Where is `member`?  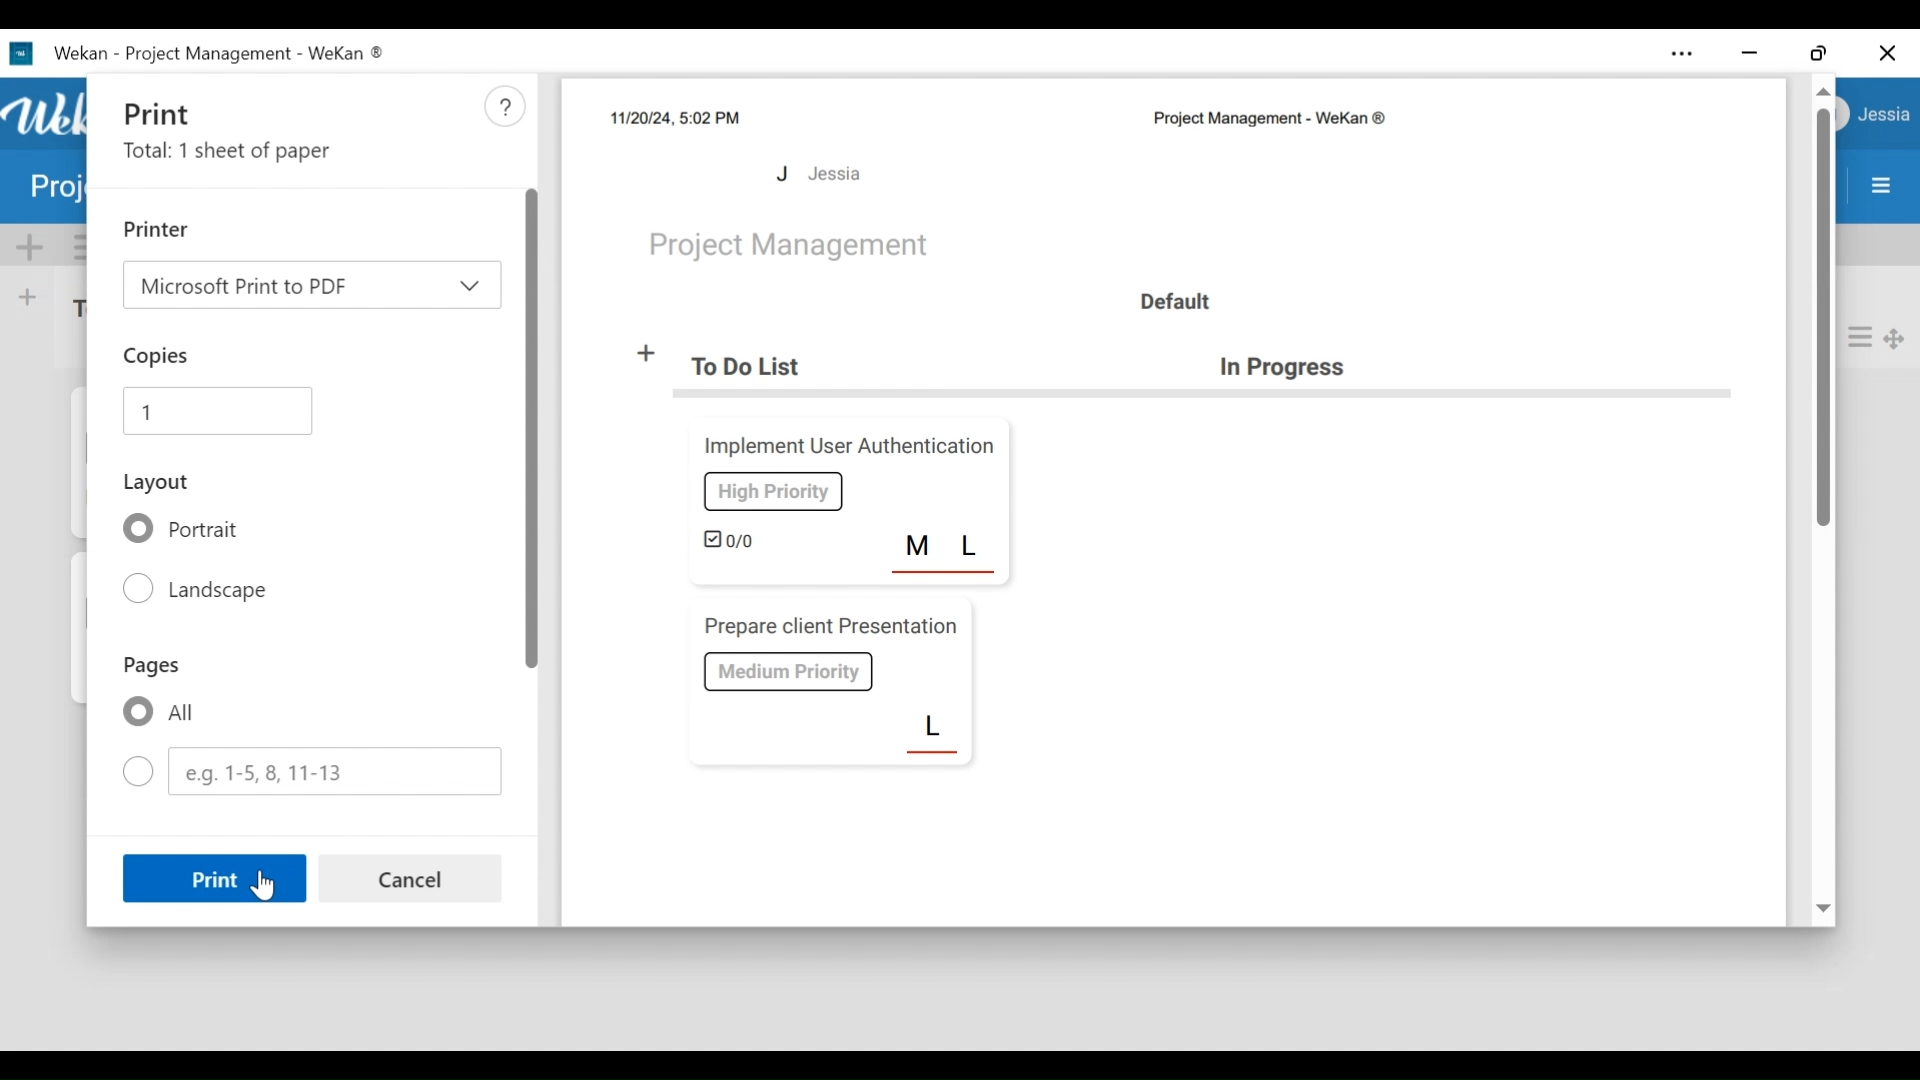
member is located at coordinates (974, 546).